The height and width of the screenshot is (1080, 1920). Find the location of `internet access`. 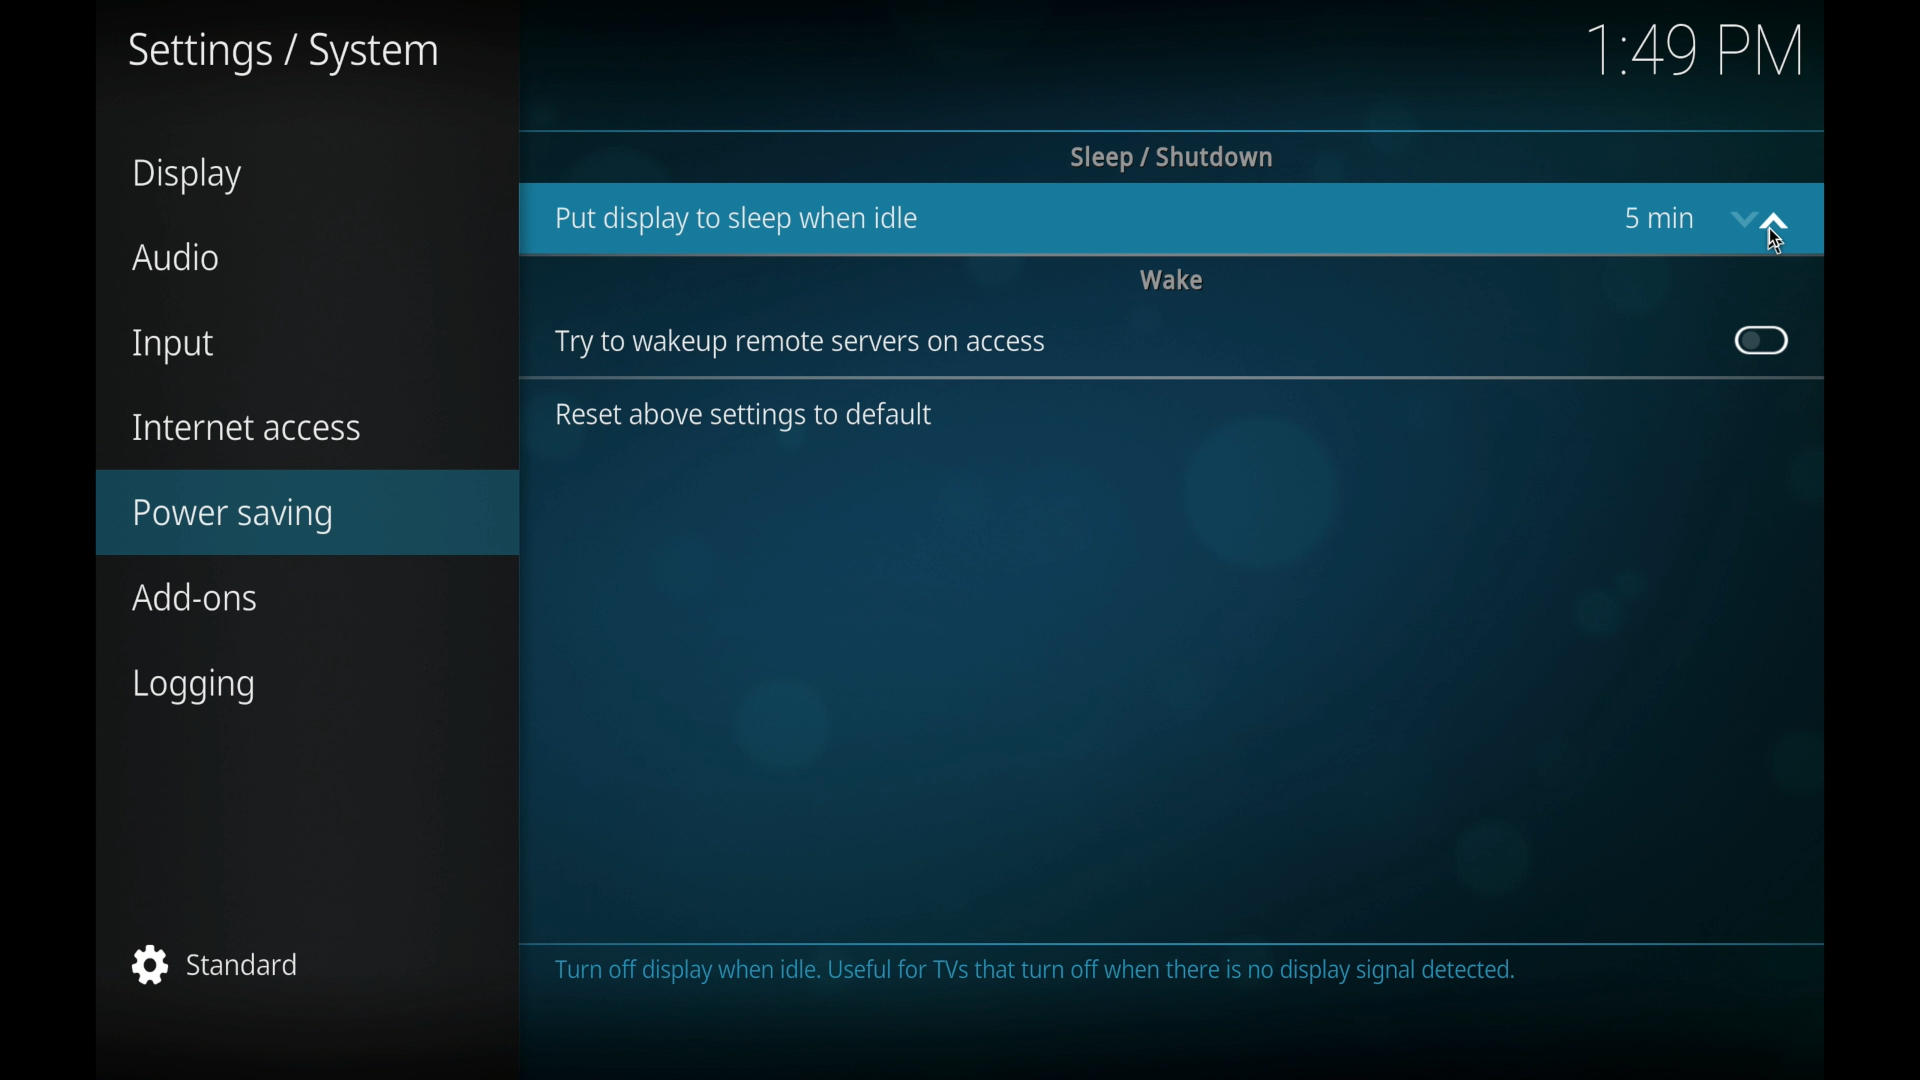

internet access is located at coordinates (246, 426).